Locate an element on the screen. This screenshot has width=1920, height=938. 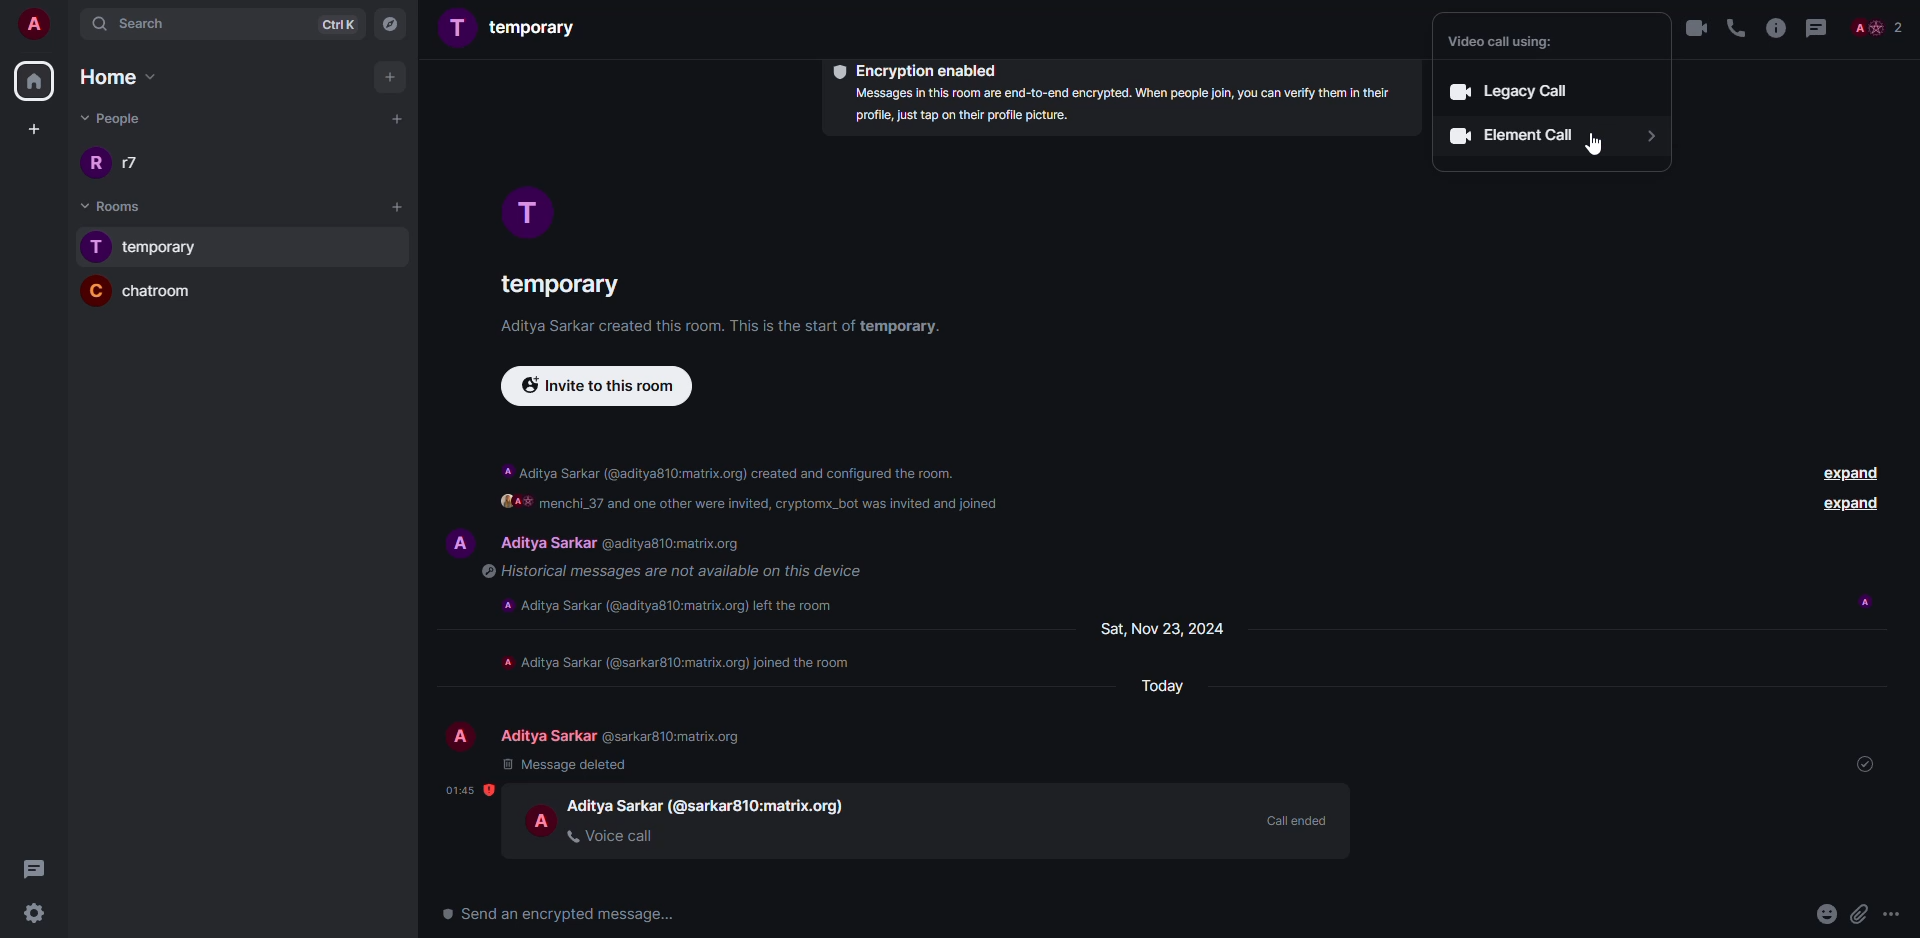
info is located at coordinates (725, 327).